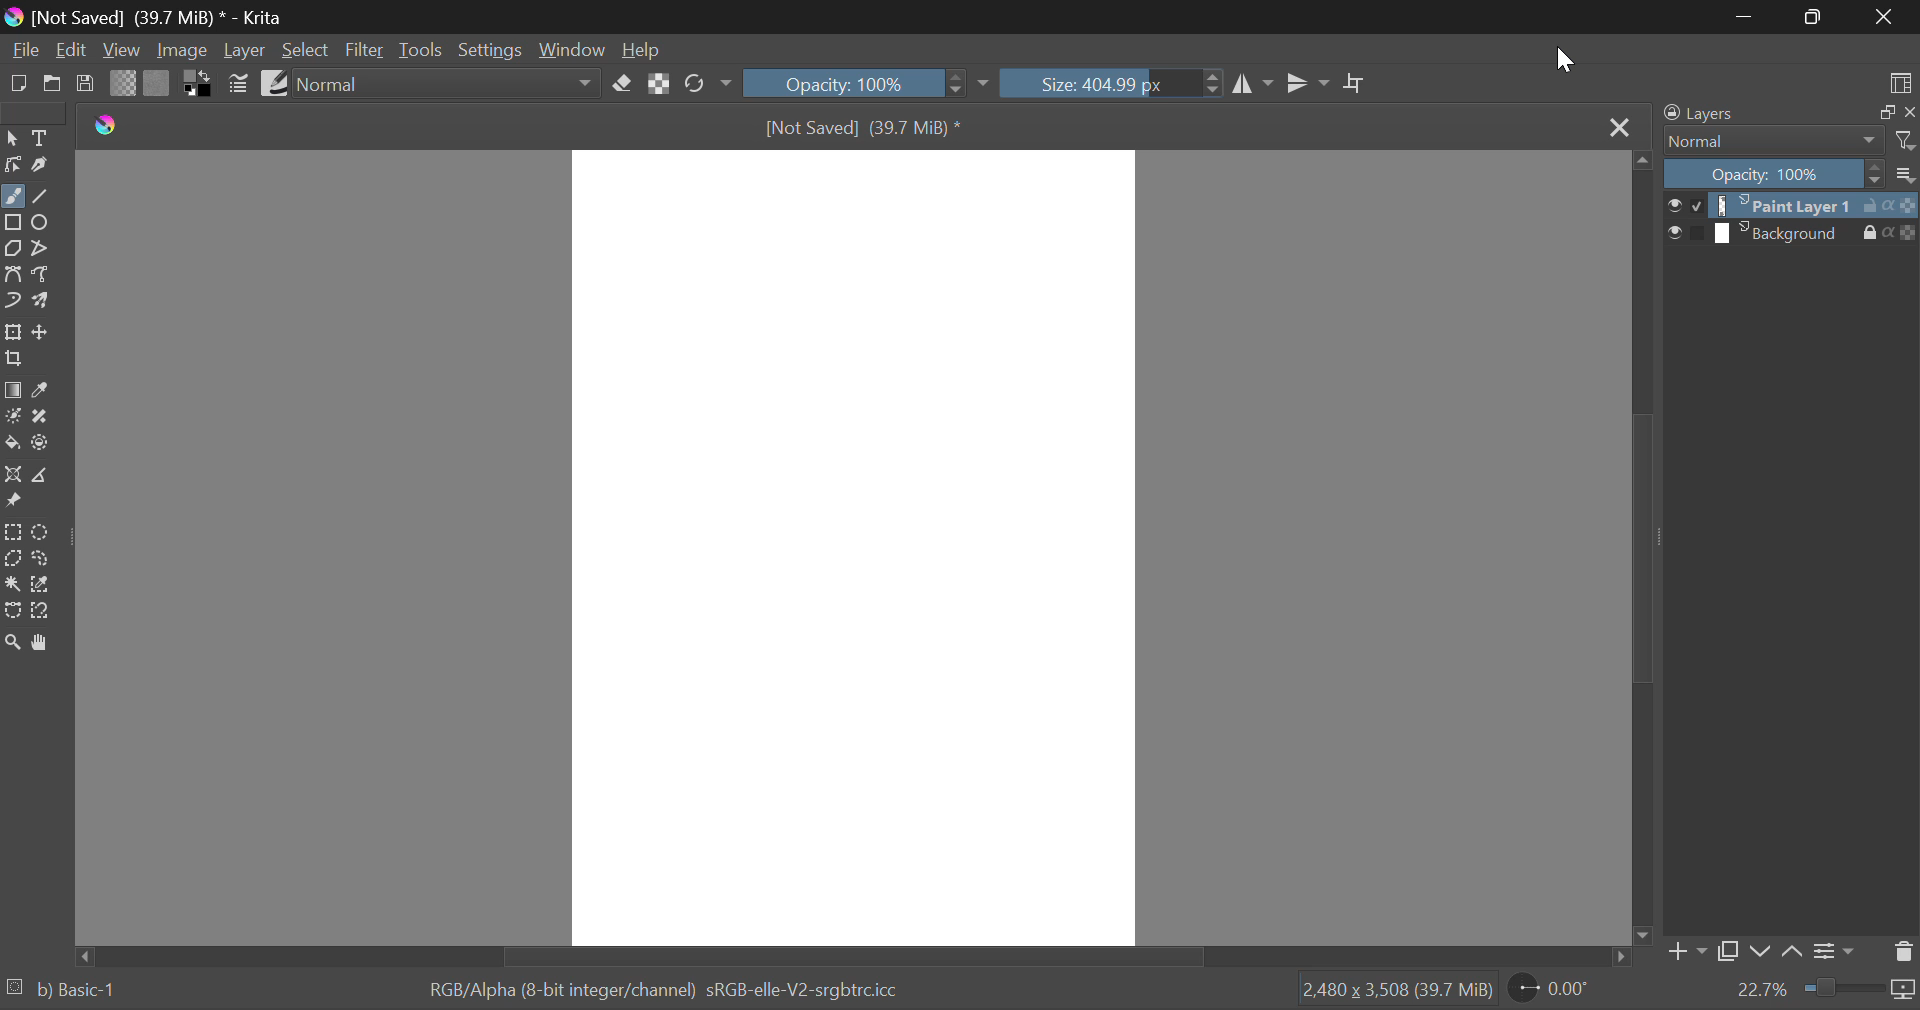  I want to click on Copy Layer, so click(1729, 952).